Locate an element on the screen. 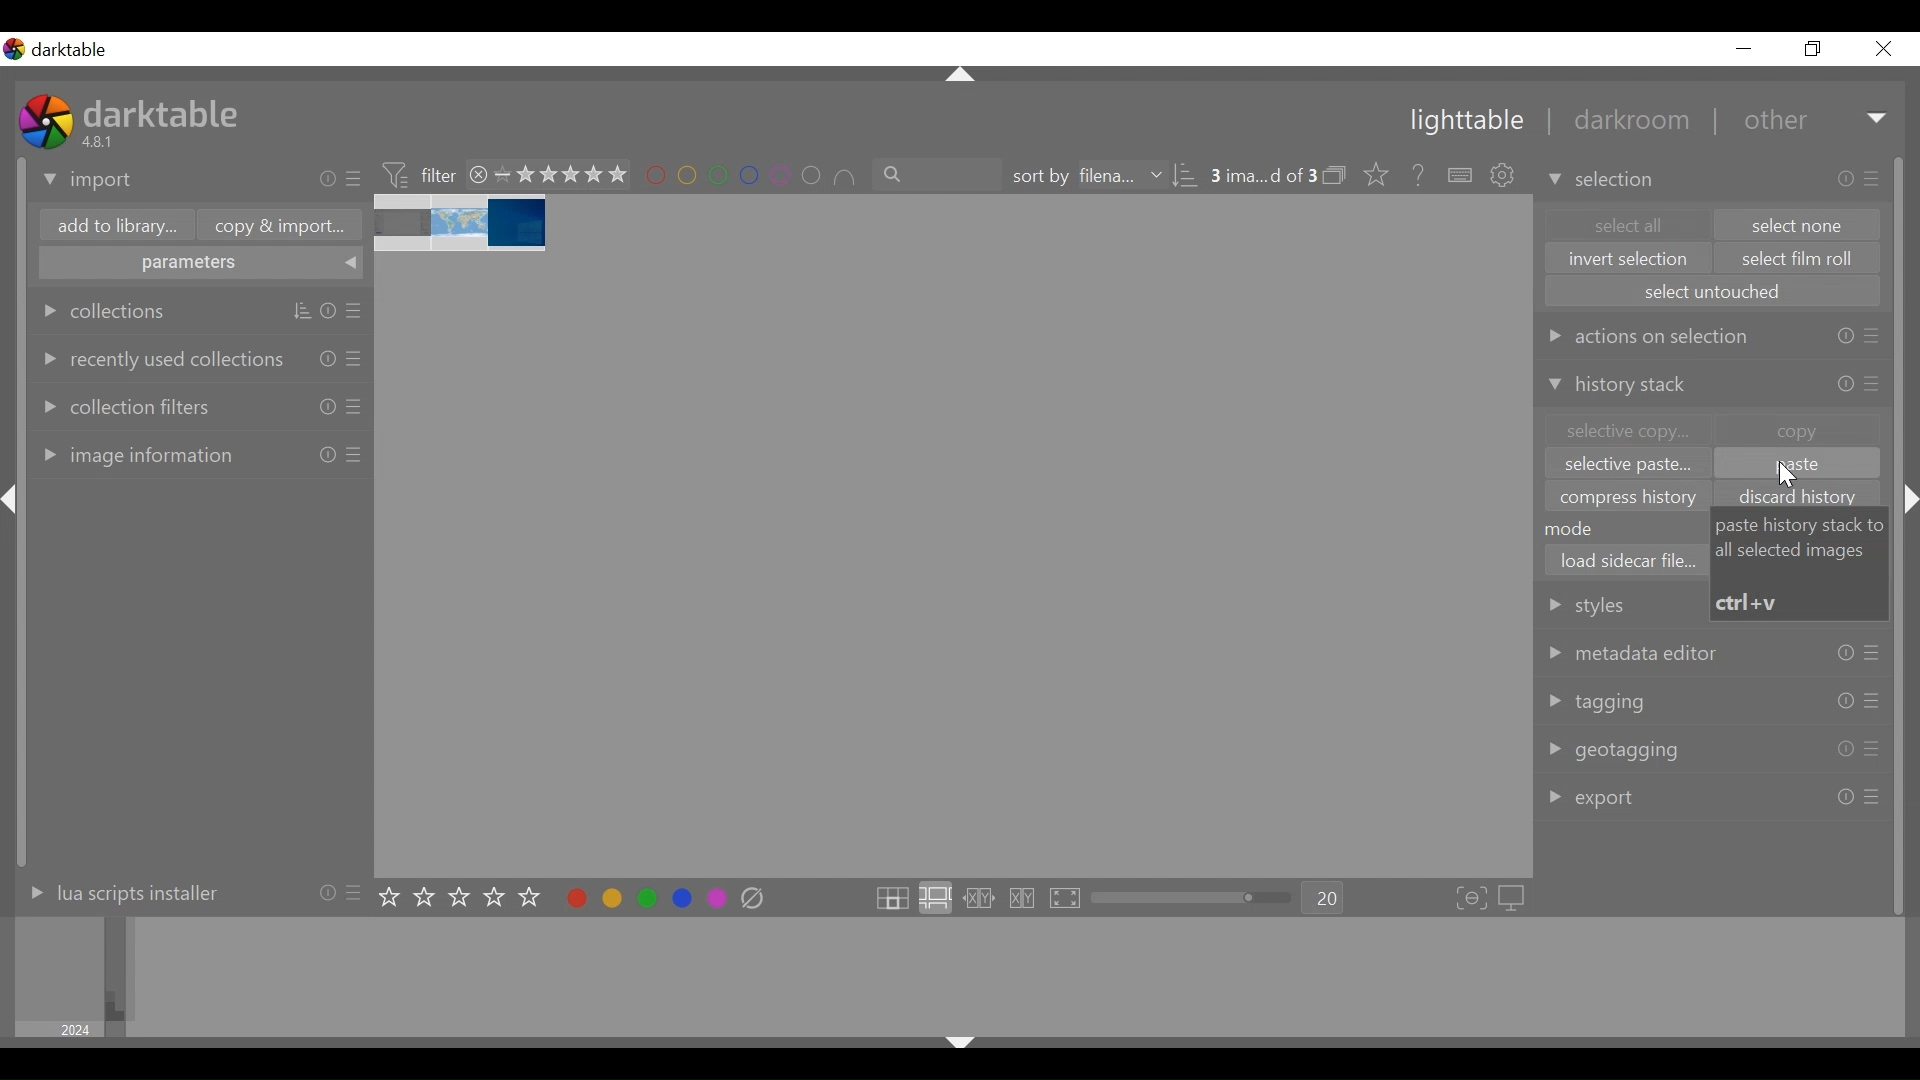 The image size is (1920, 1080). collections is located at coordinates (105, 311).